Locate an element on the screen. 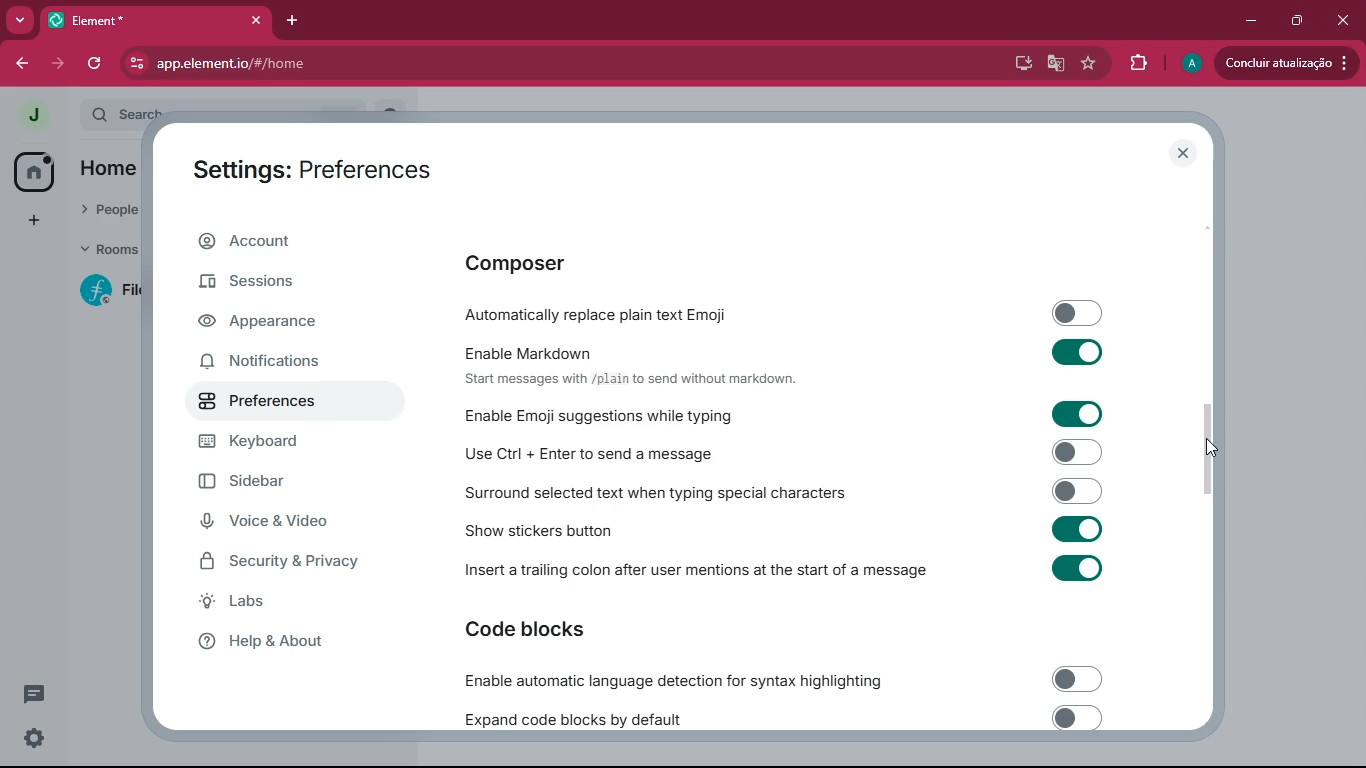 The width and height of the screenshot is (1366, 768). Enable Markdown
Start messages with /plain to send without markdown. is located at coordinates (793, 361).